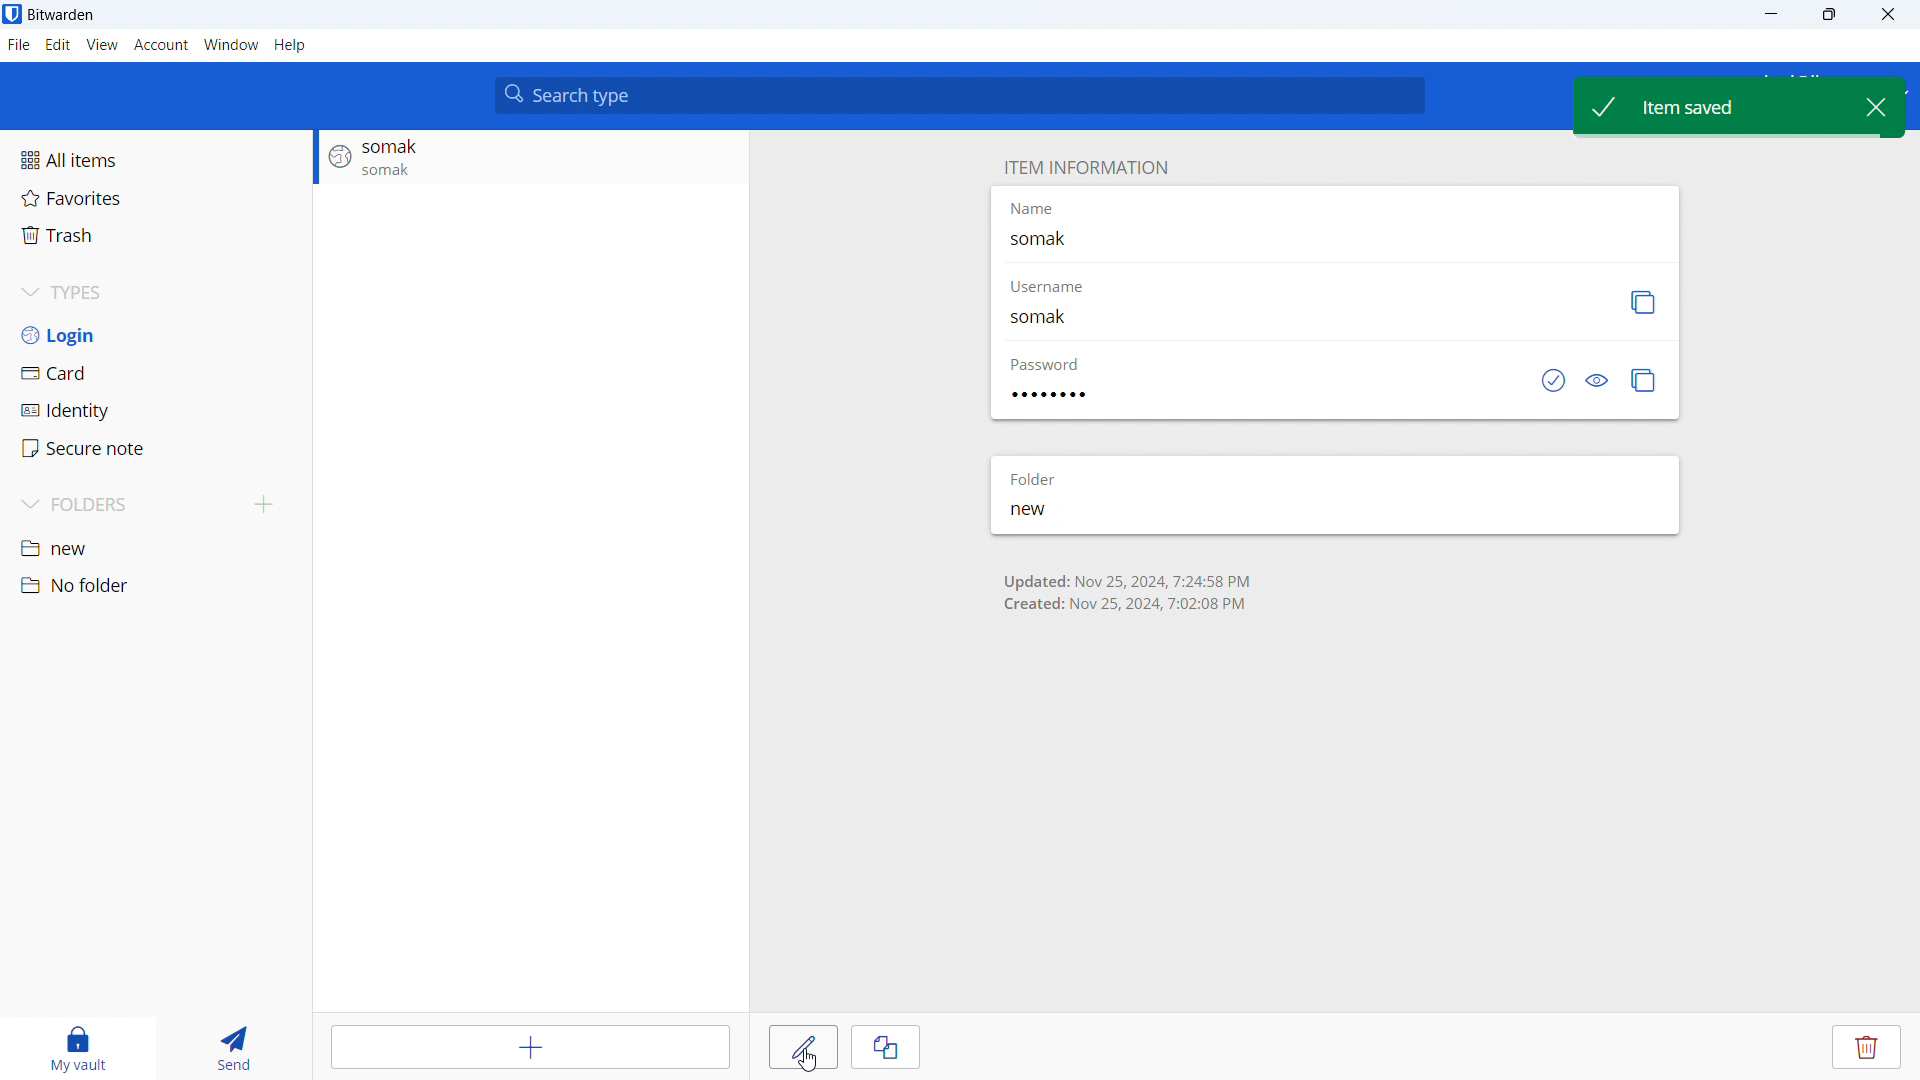  What do you see at coordinates (156, 235) in the screenshot?
I see `trash` at bounding box center [156, 235].